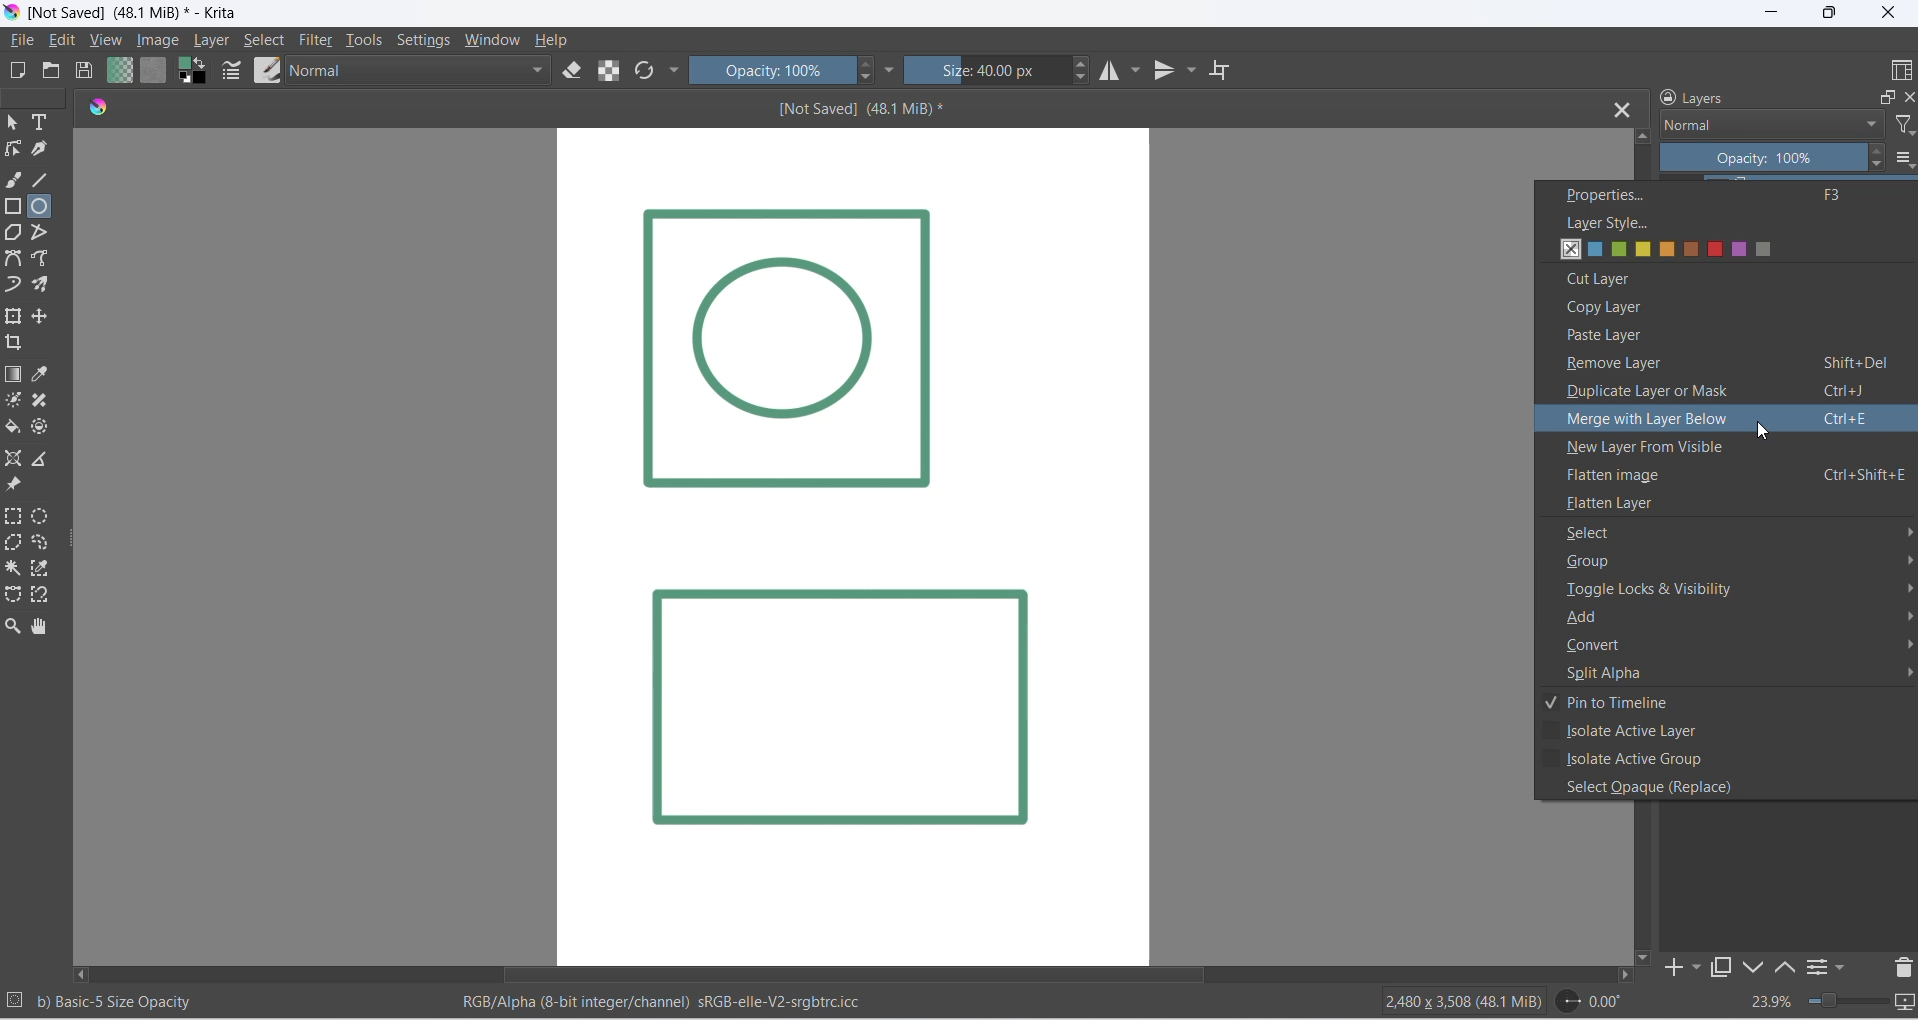 This screenshot has width=1918, height=1020. Describe the element at coordinates (13, 517) in the screenshot. I see `rectangular selection tool` at that location.